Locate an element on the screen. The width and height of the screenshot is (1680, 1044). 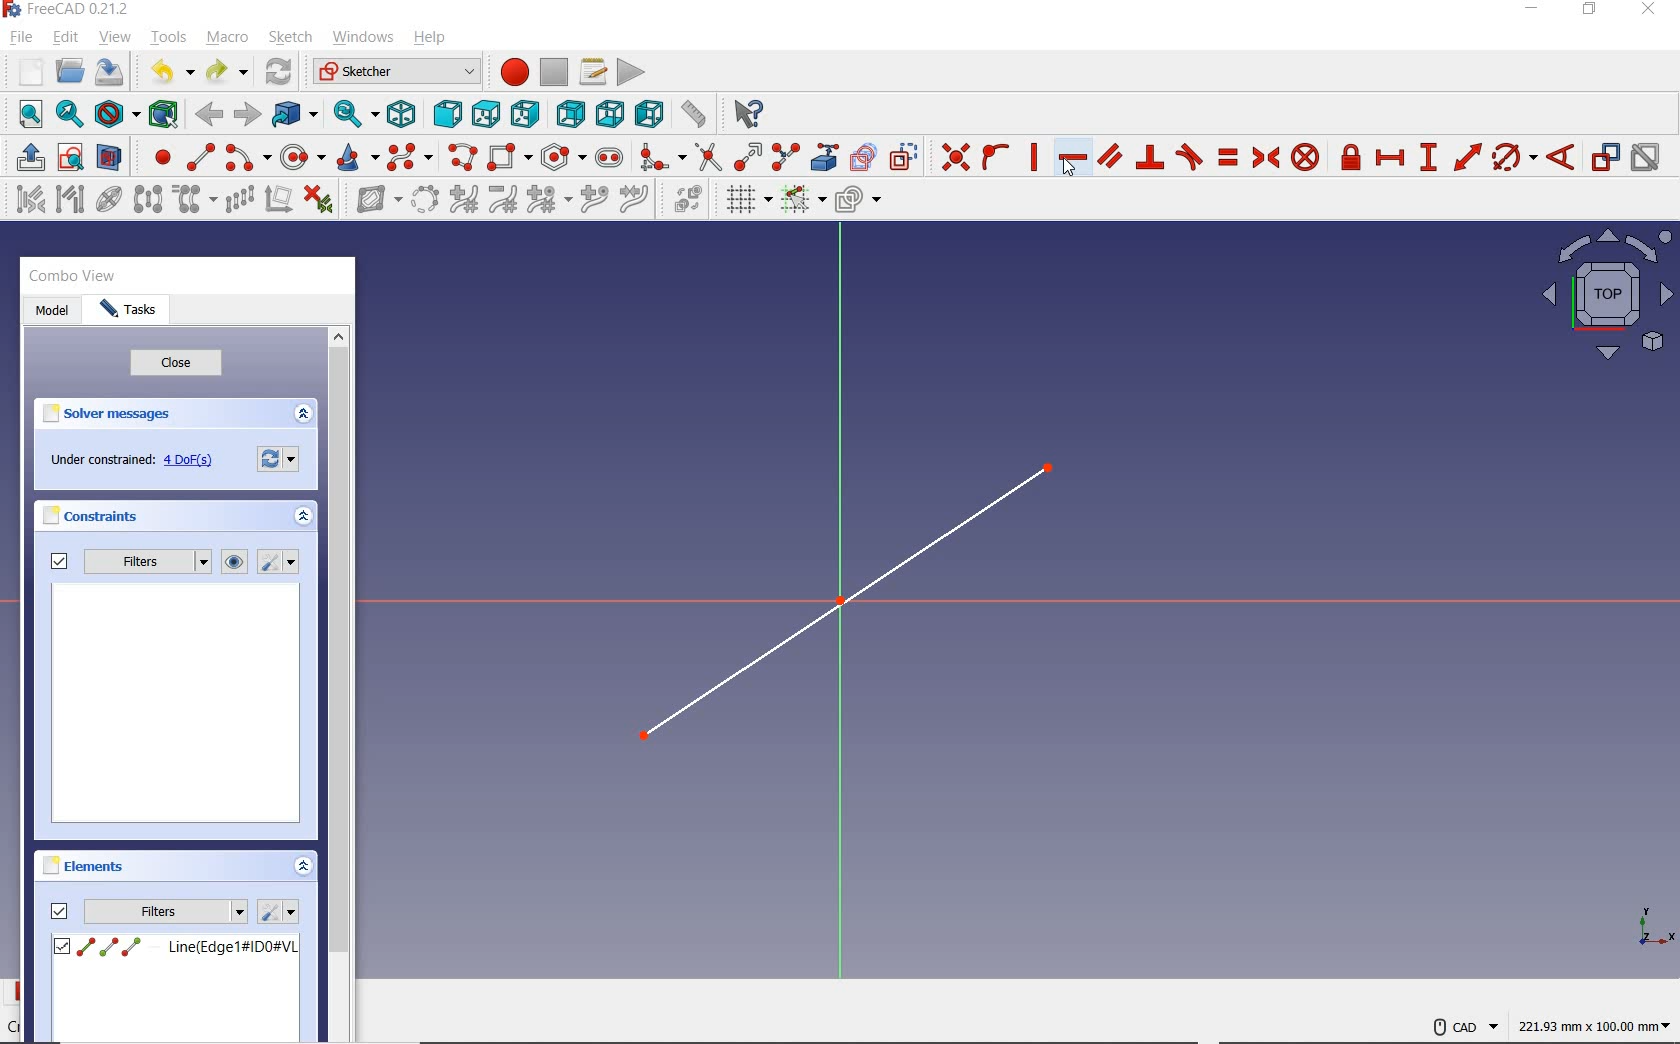
CAD Navigation Style is located at coordinates (1463, 1026).